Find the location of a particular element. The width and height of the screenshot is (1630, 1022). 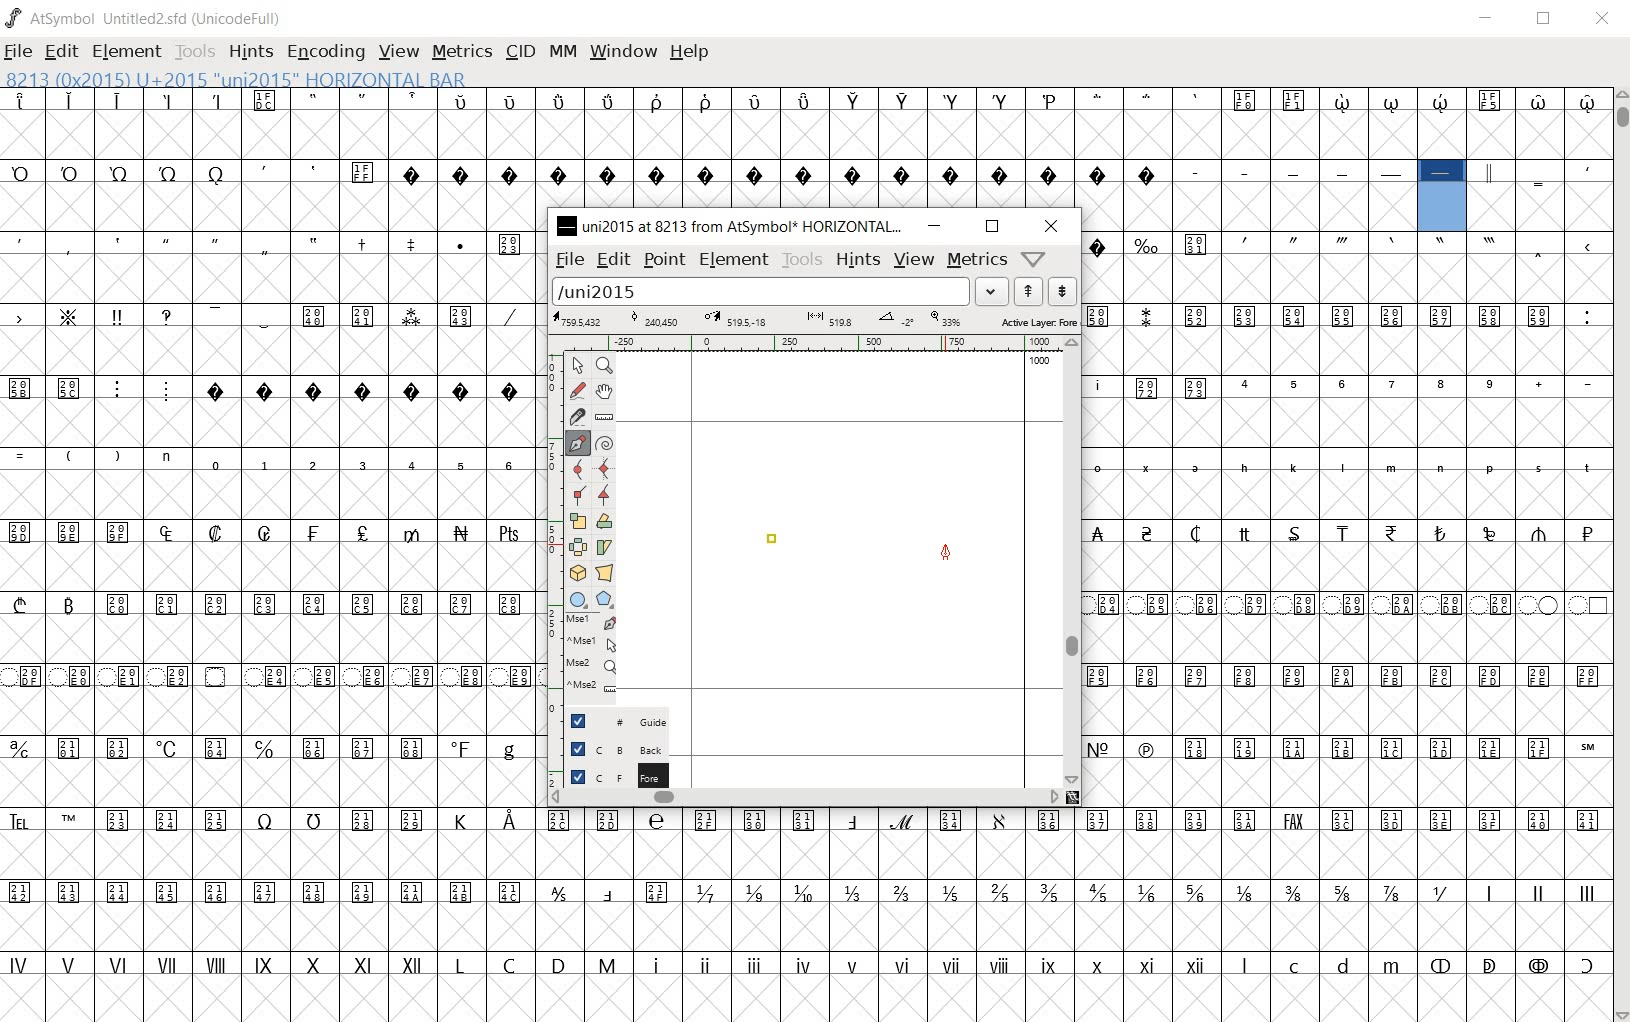

glyph characters is located at coordinates (1076, 913).